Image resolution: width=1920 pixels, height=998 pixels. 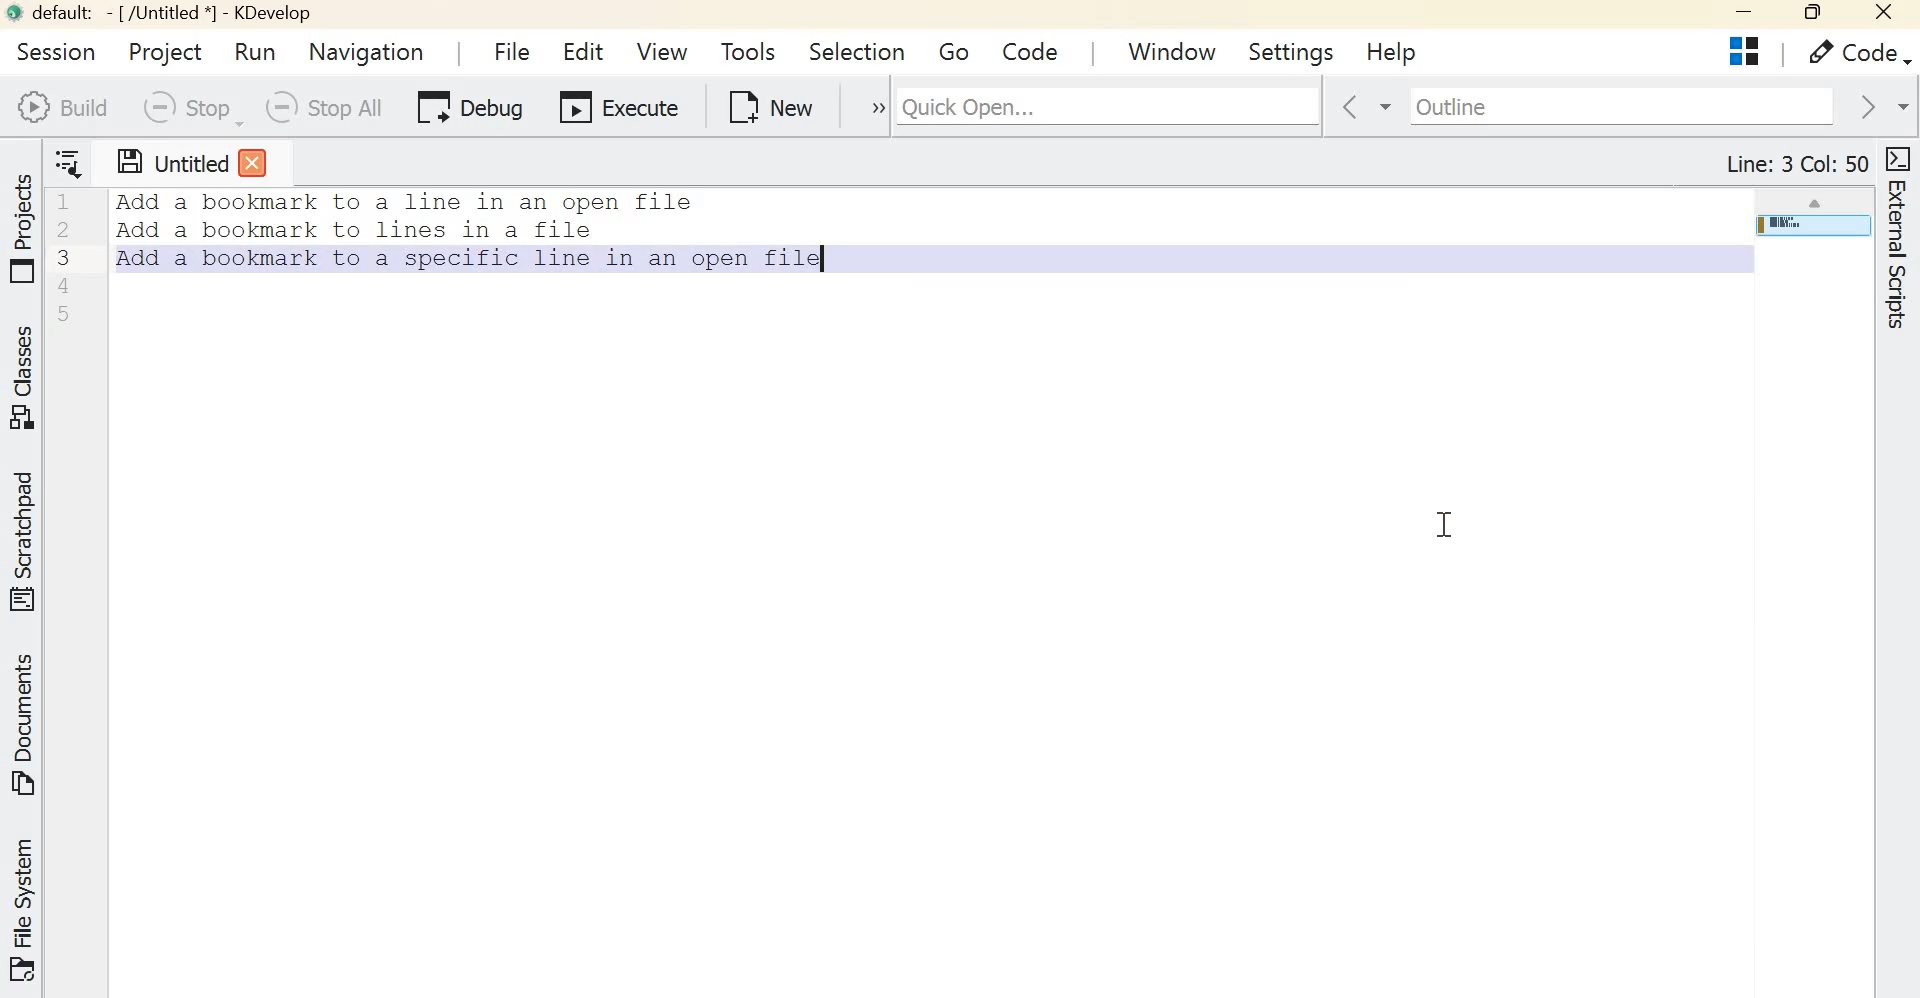 What do you see at coordinates (921, 260) in the screenshot?
I see `Text` at bounding box center [921, 260].